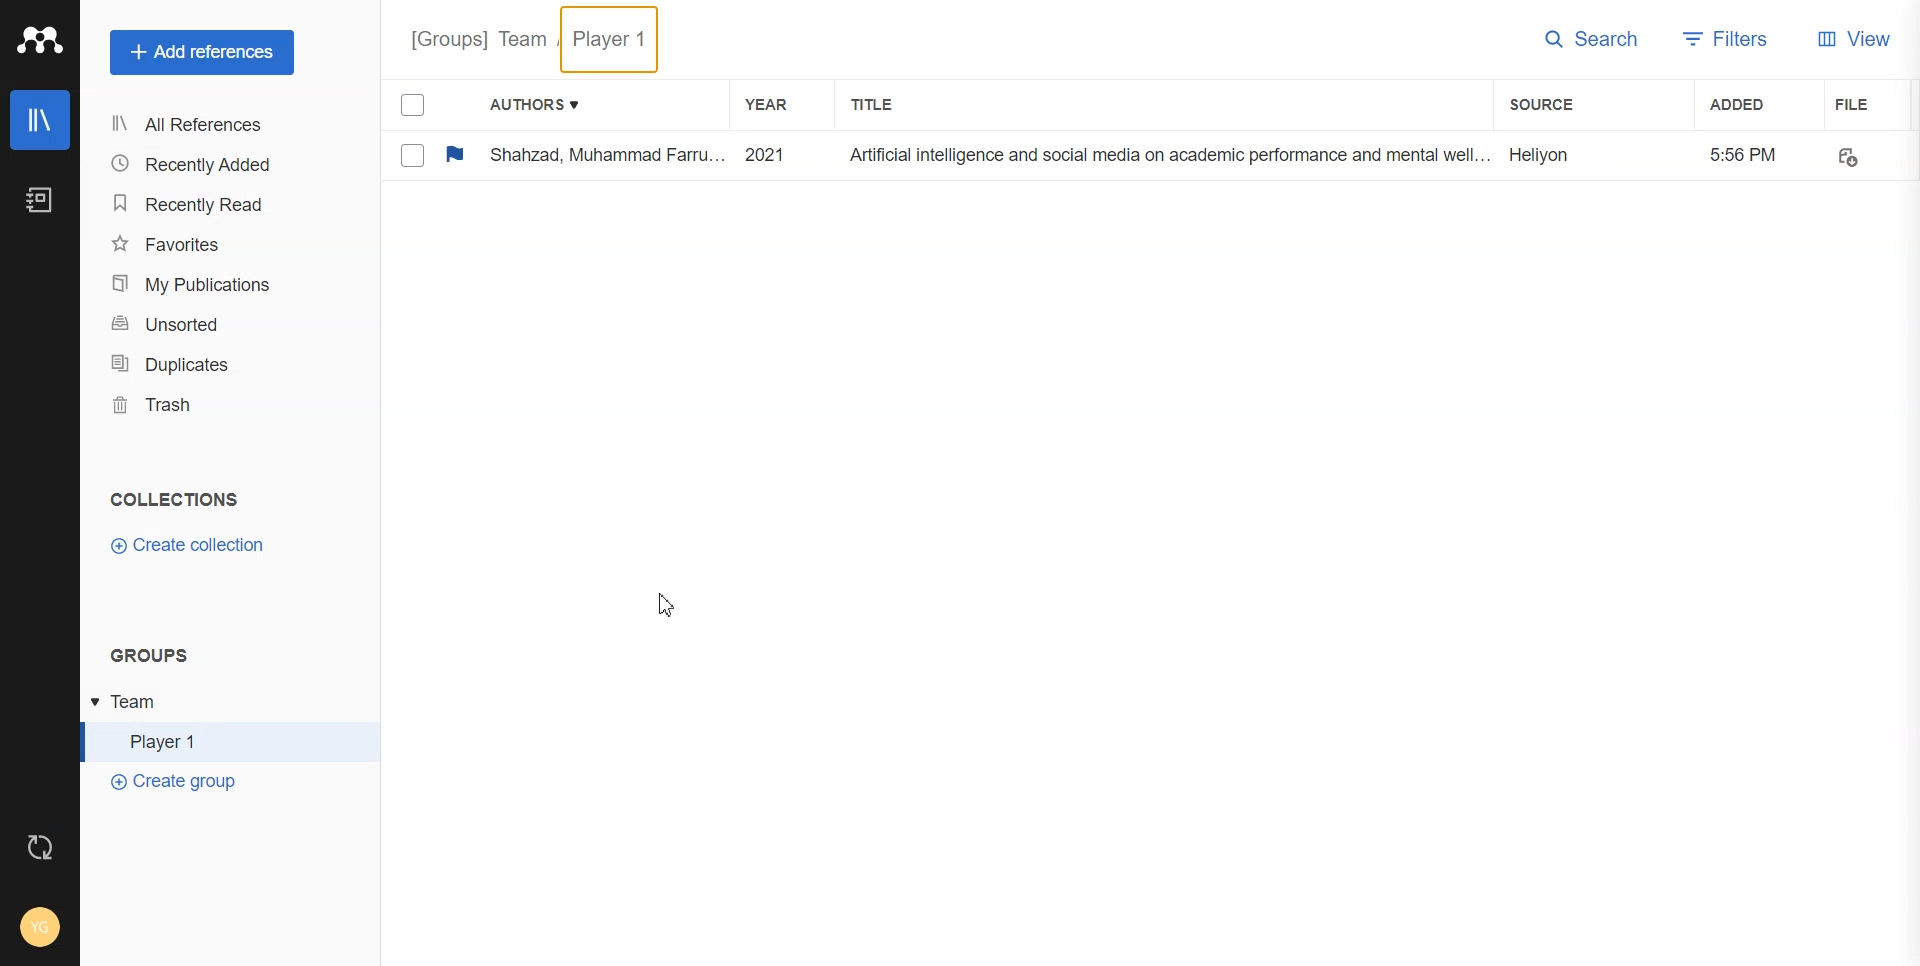 Image resolution: width=1920 pixels, height=966 pixels. Describe the element at coordinates (221, 703) in the screenshot. I see `Team Group` at that location.